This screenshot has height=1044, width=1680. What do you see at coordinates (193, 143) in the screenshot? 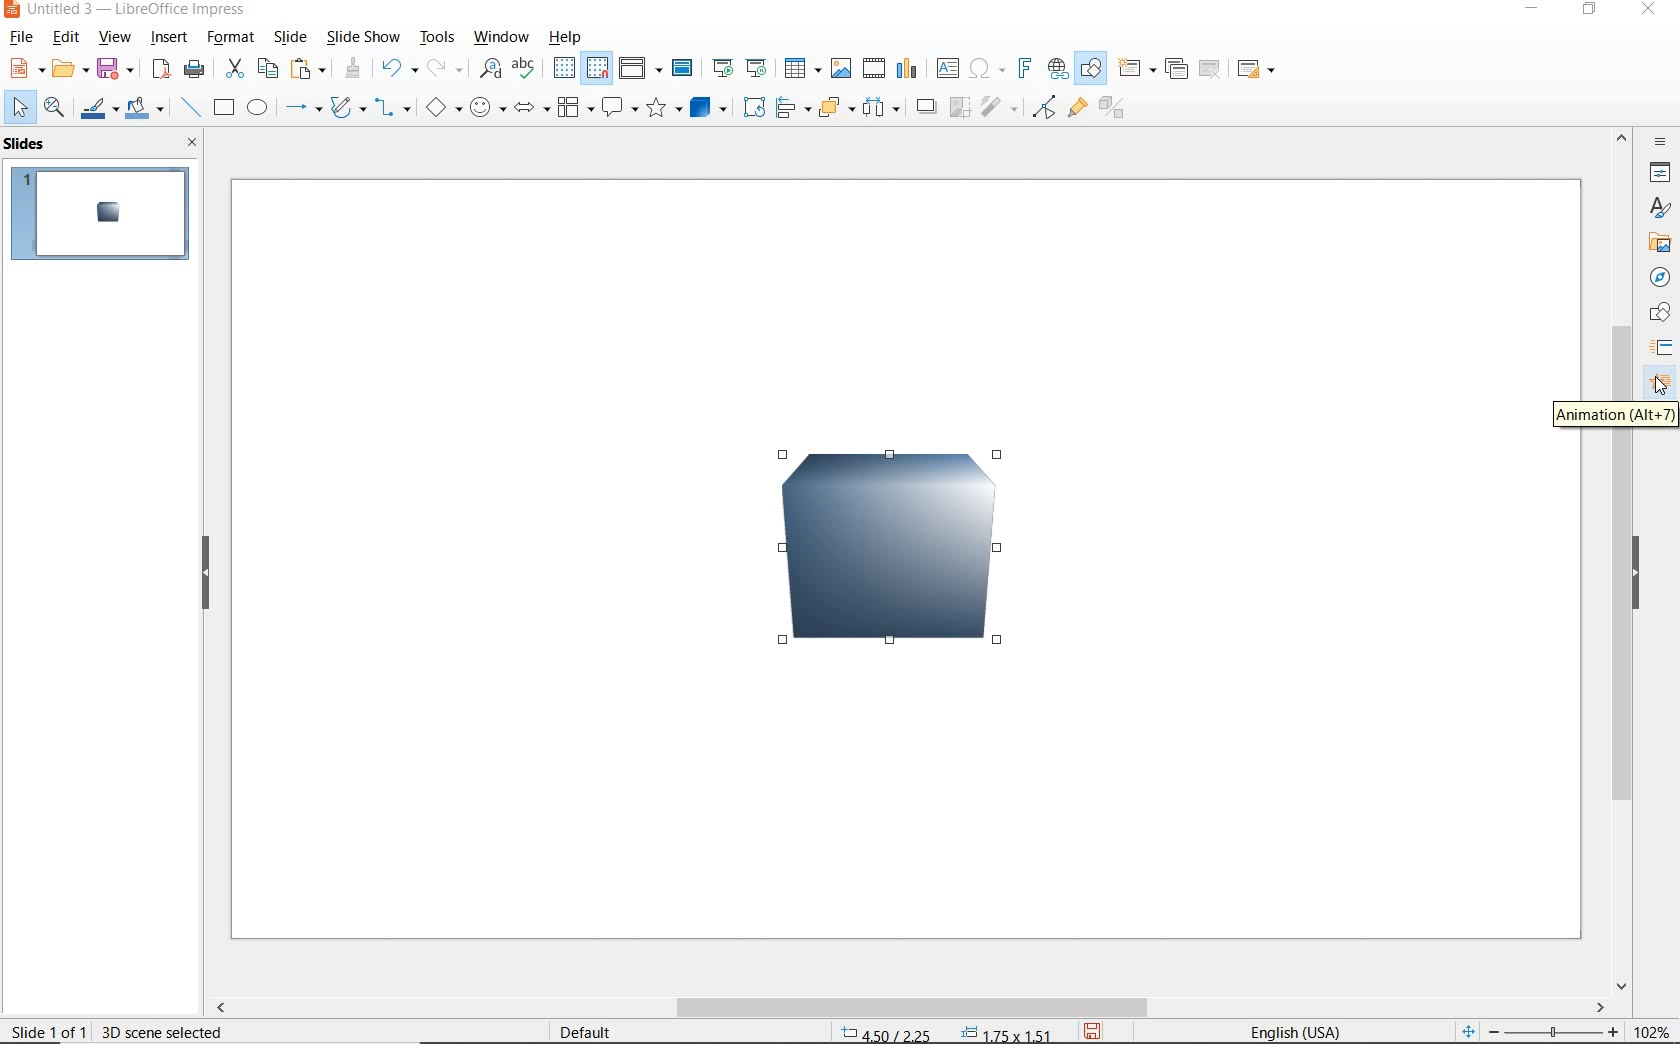
I see `close` at bounding box center [193, 143].